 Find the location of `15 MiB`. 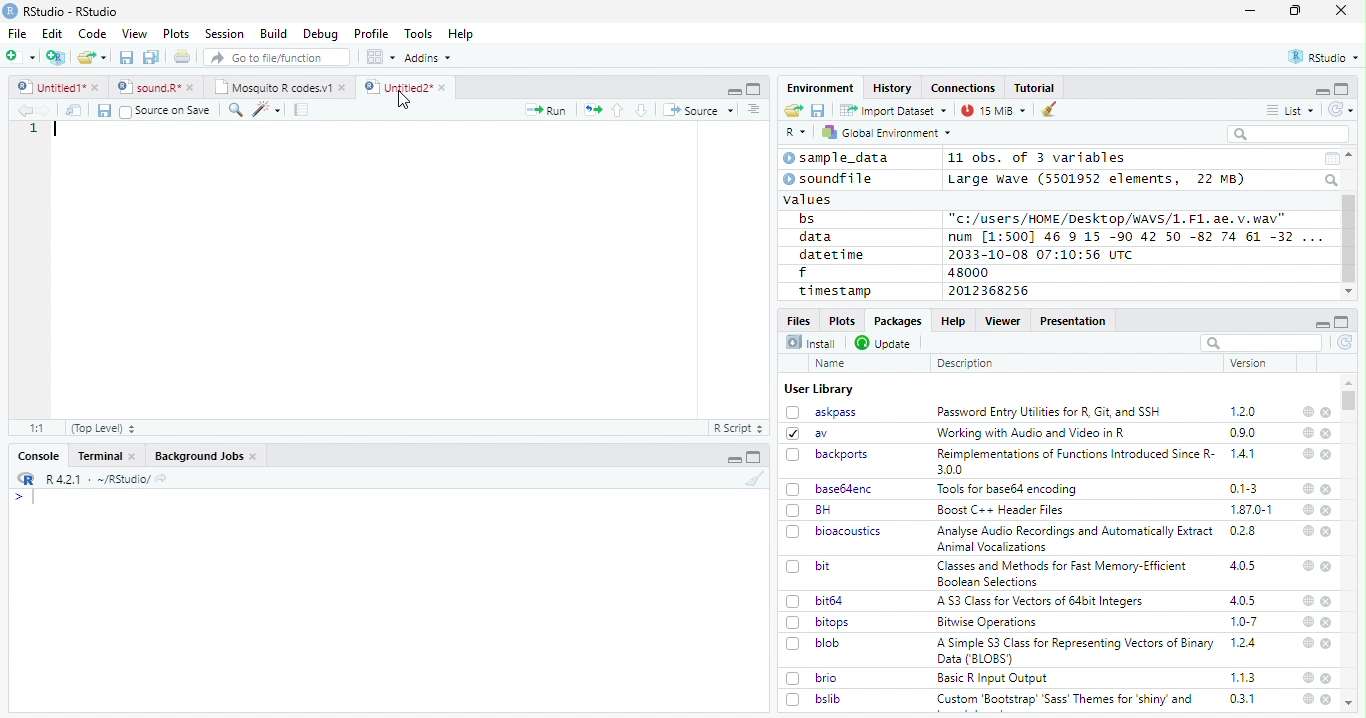

15 MiB is located at coordinates (994, 110).